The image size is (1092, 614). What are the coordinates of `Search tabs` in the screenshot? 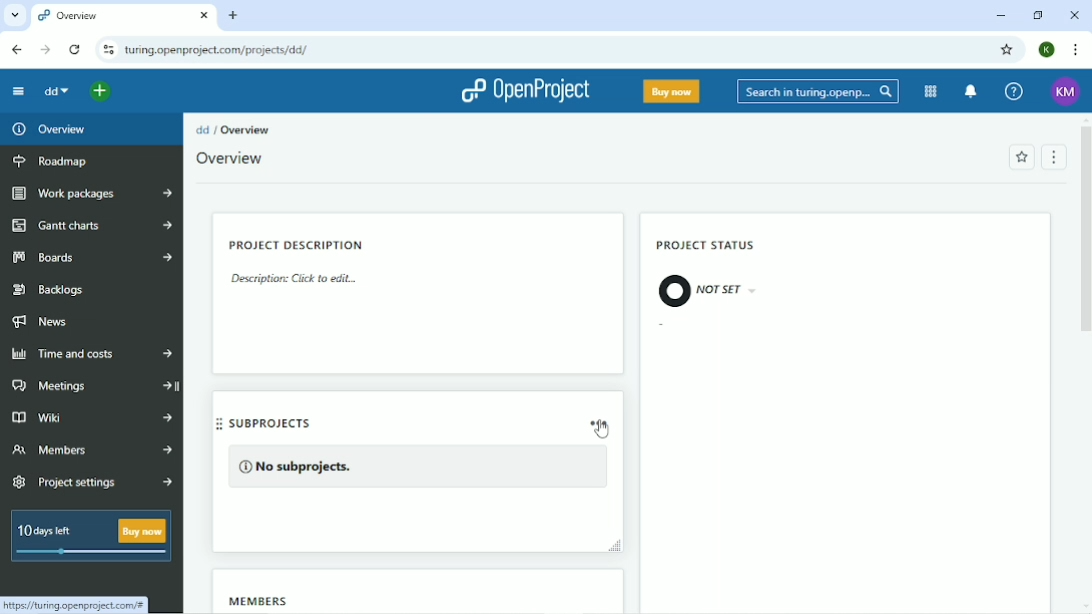 It's located at (16, 17).